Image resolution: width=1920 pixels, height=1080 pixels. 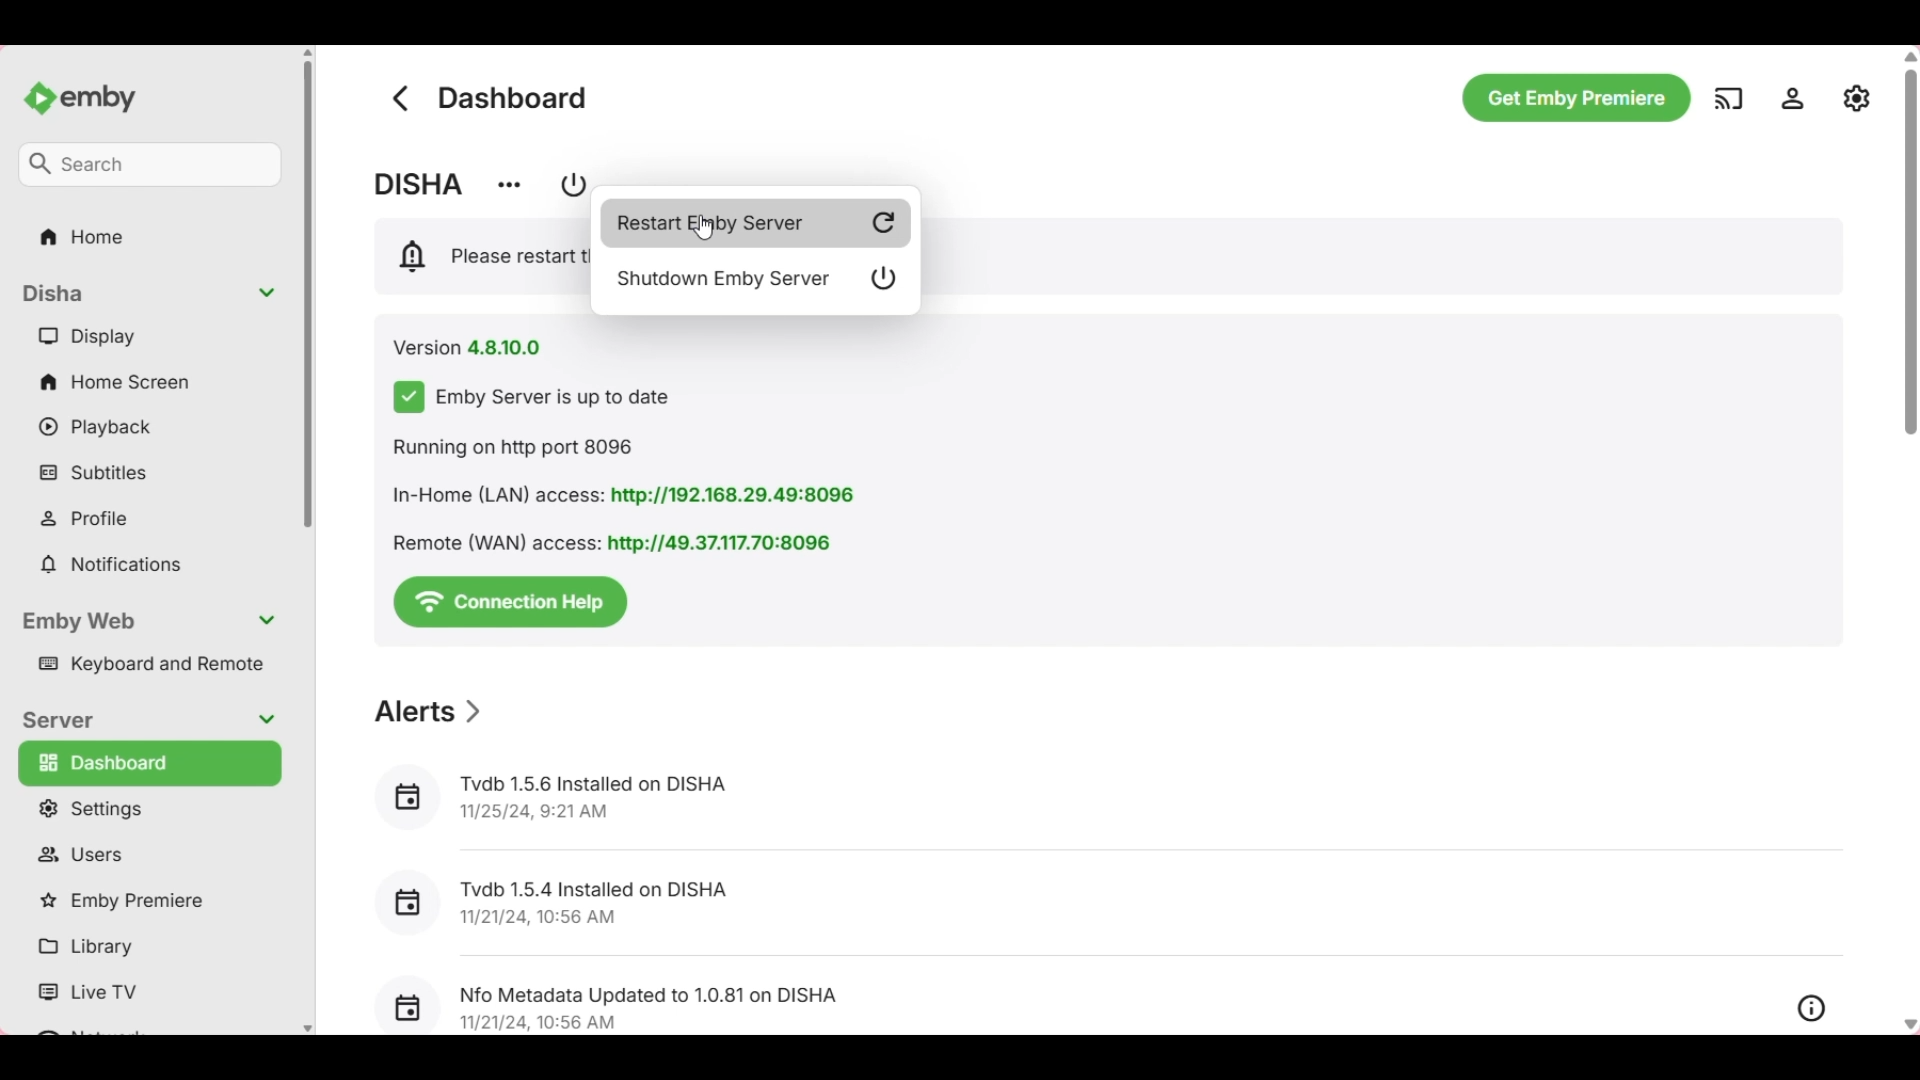 What do you see at coordinates (145, 947) in the screenshot?
I see `Library` at bounding box center [145, 947].